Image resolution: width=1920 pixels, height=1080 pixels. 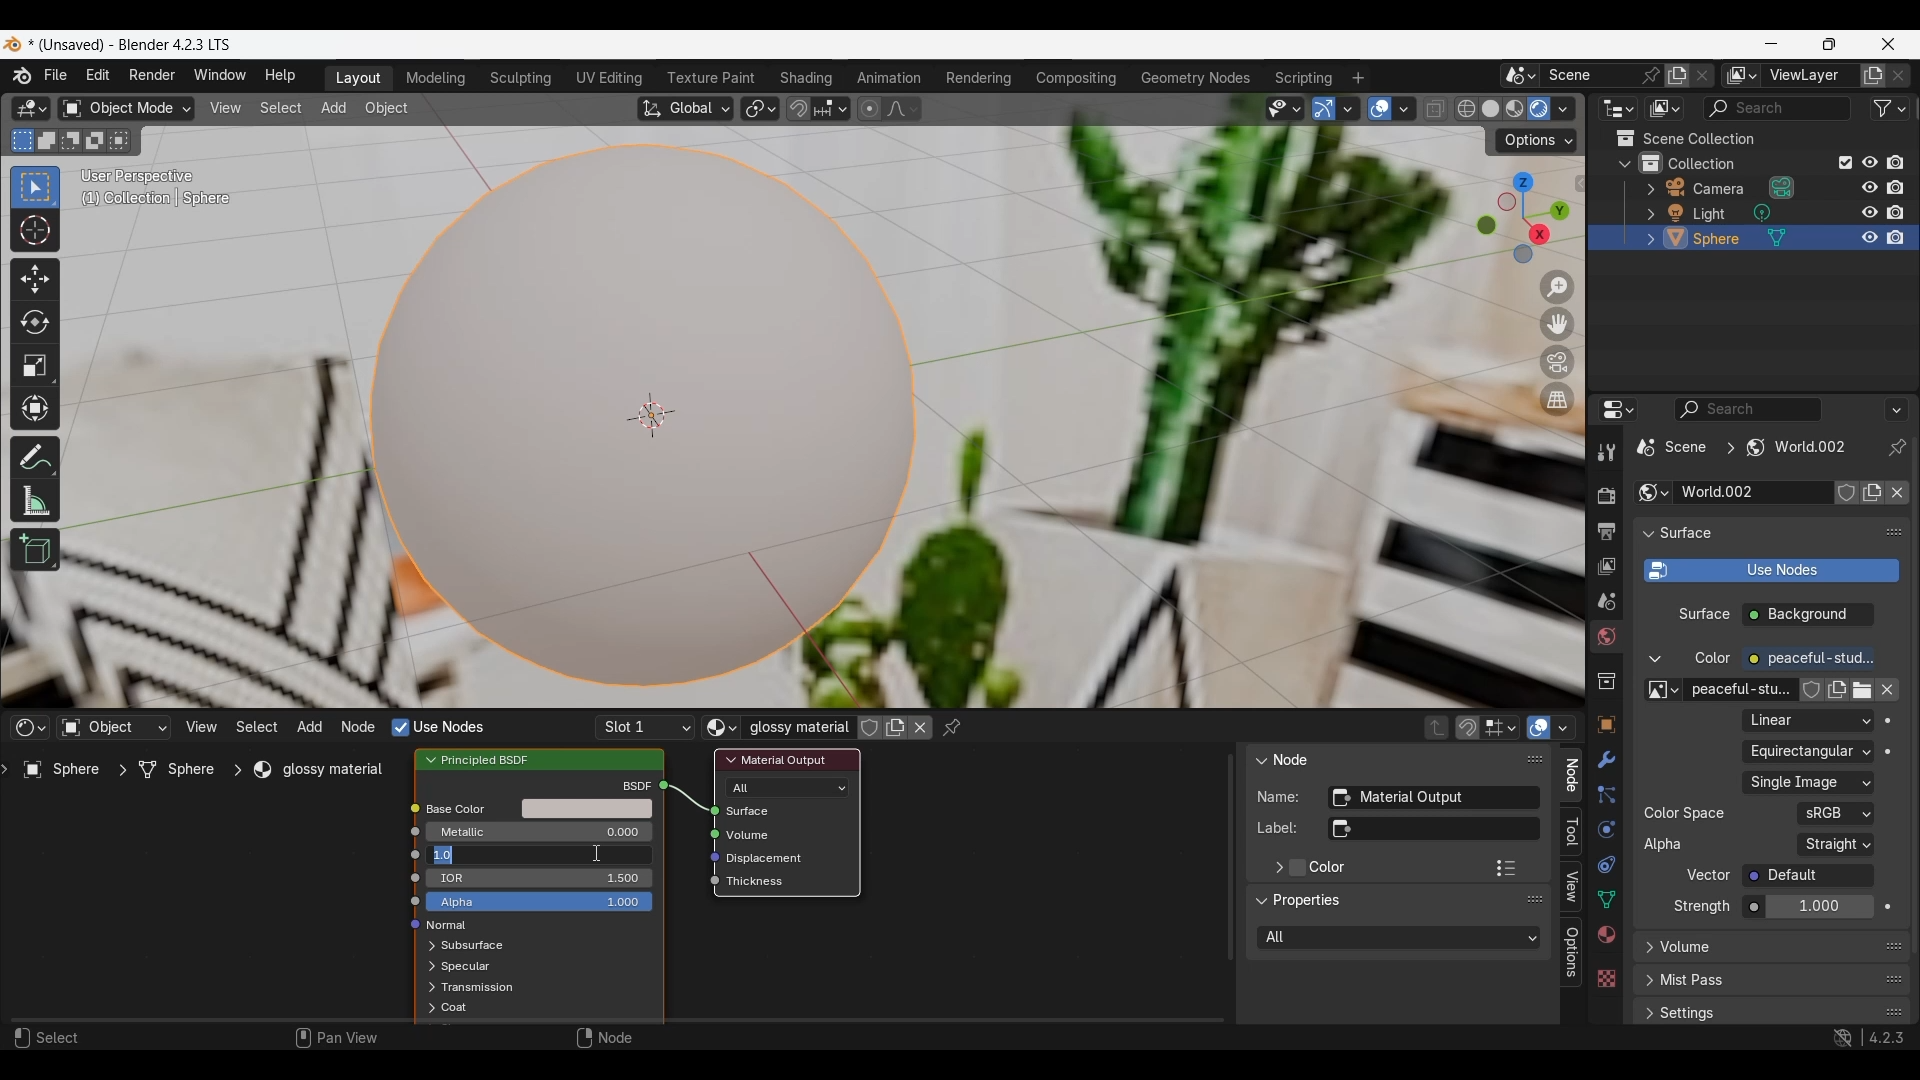 I want to click on View layer name, so click(x=1809, y=76).